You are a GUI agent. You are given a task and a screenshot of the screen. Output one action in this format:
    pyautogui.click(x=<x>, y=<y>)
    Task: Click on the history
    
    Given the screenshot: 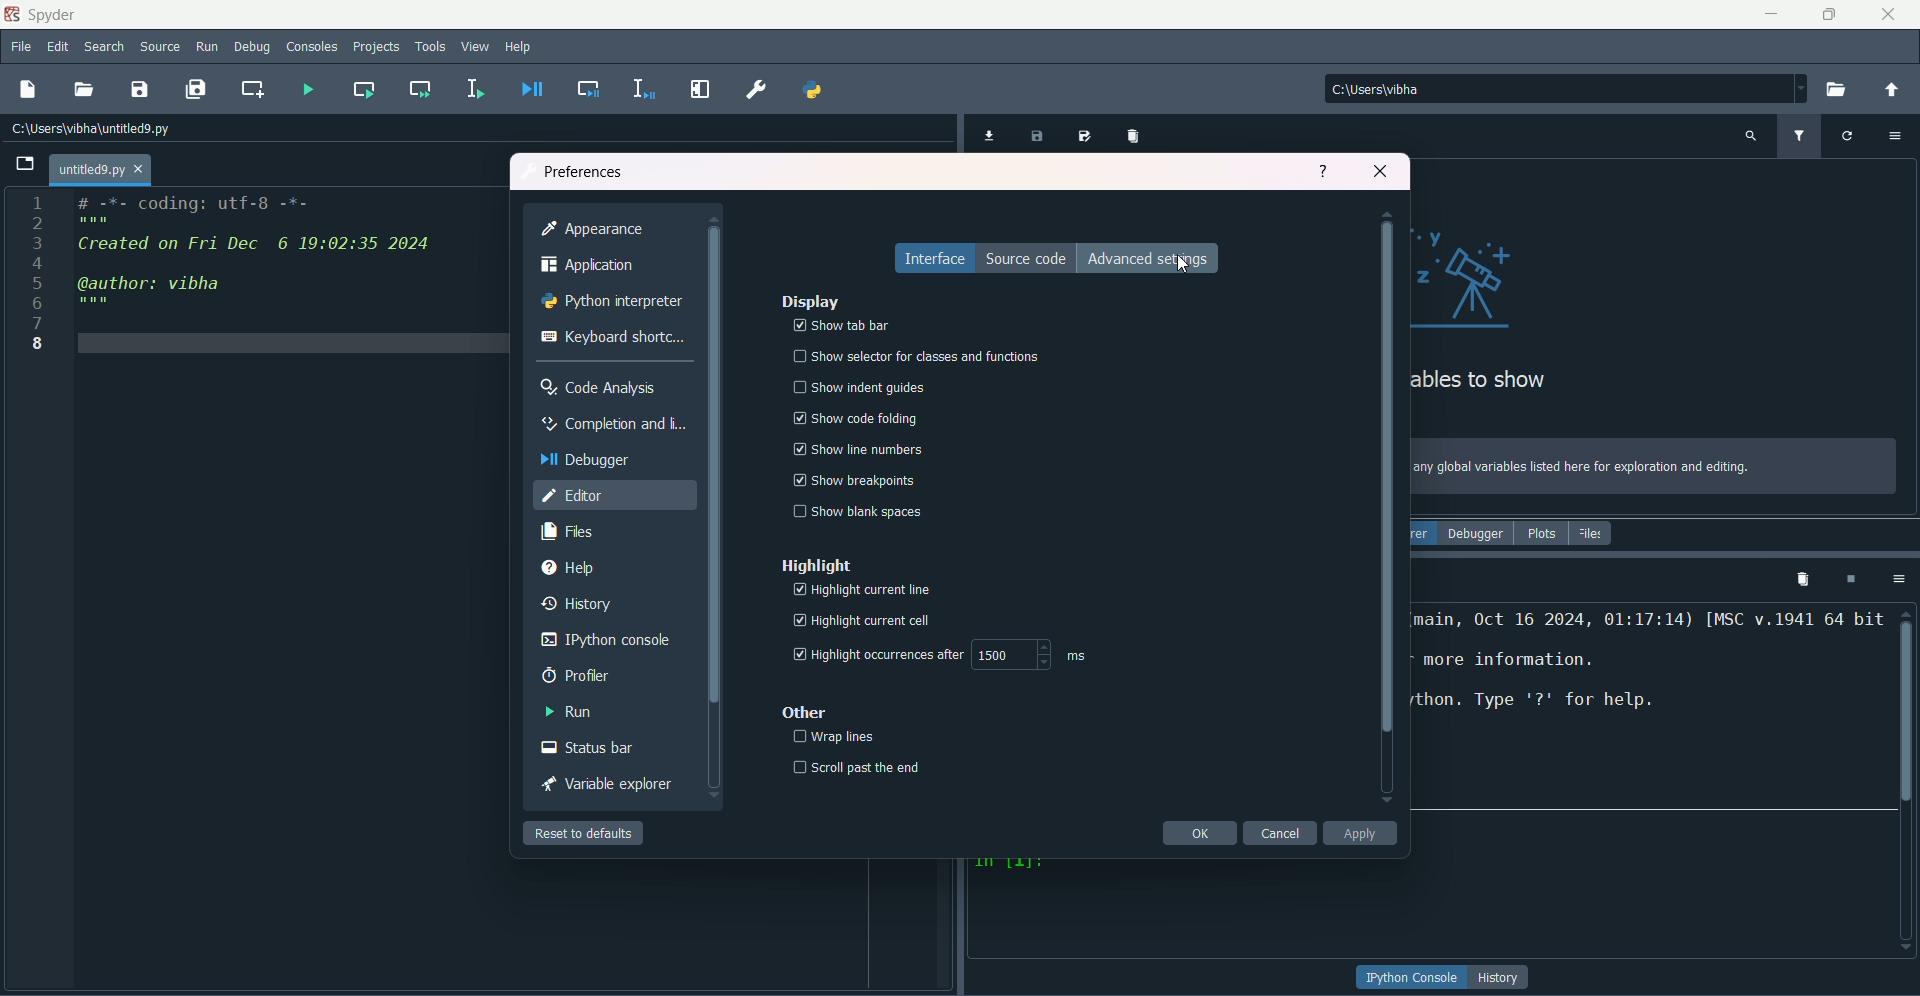 What is the action you would take?
    pyautogui.click(x=573, y=606)
    